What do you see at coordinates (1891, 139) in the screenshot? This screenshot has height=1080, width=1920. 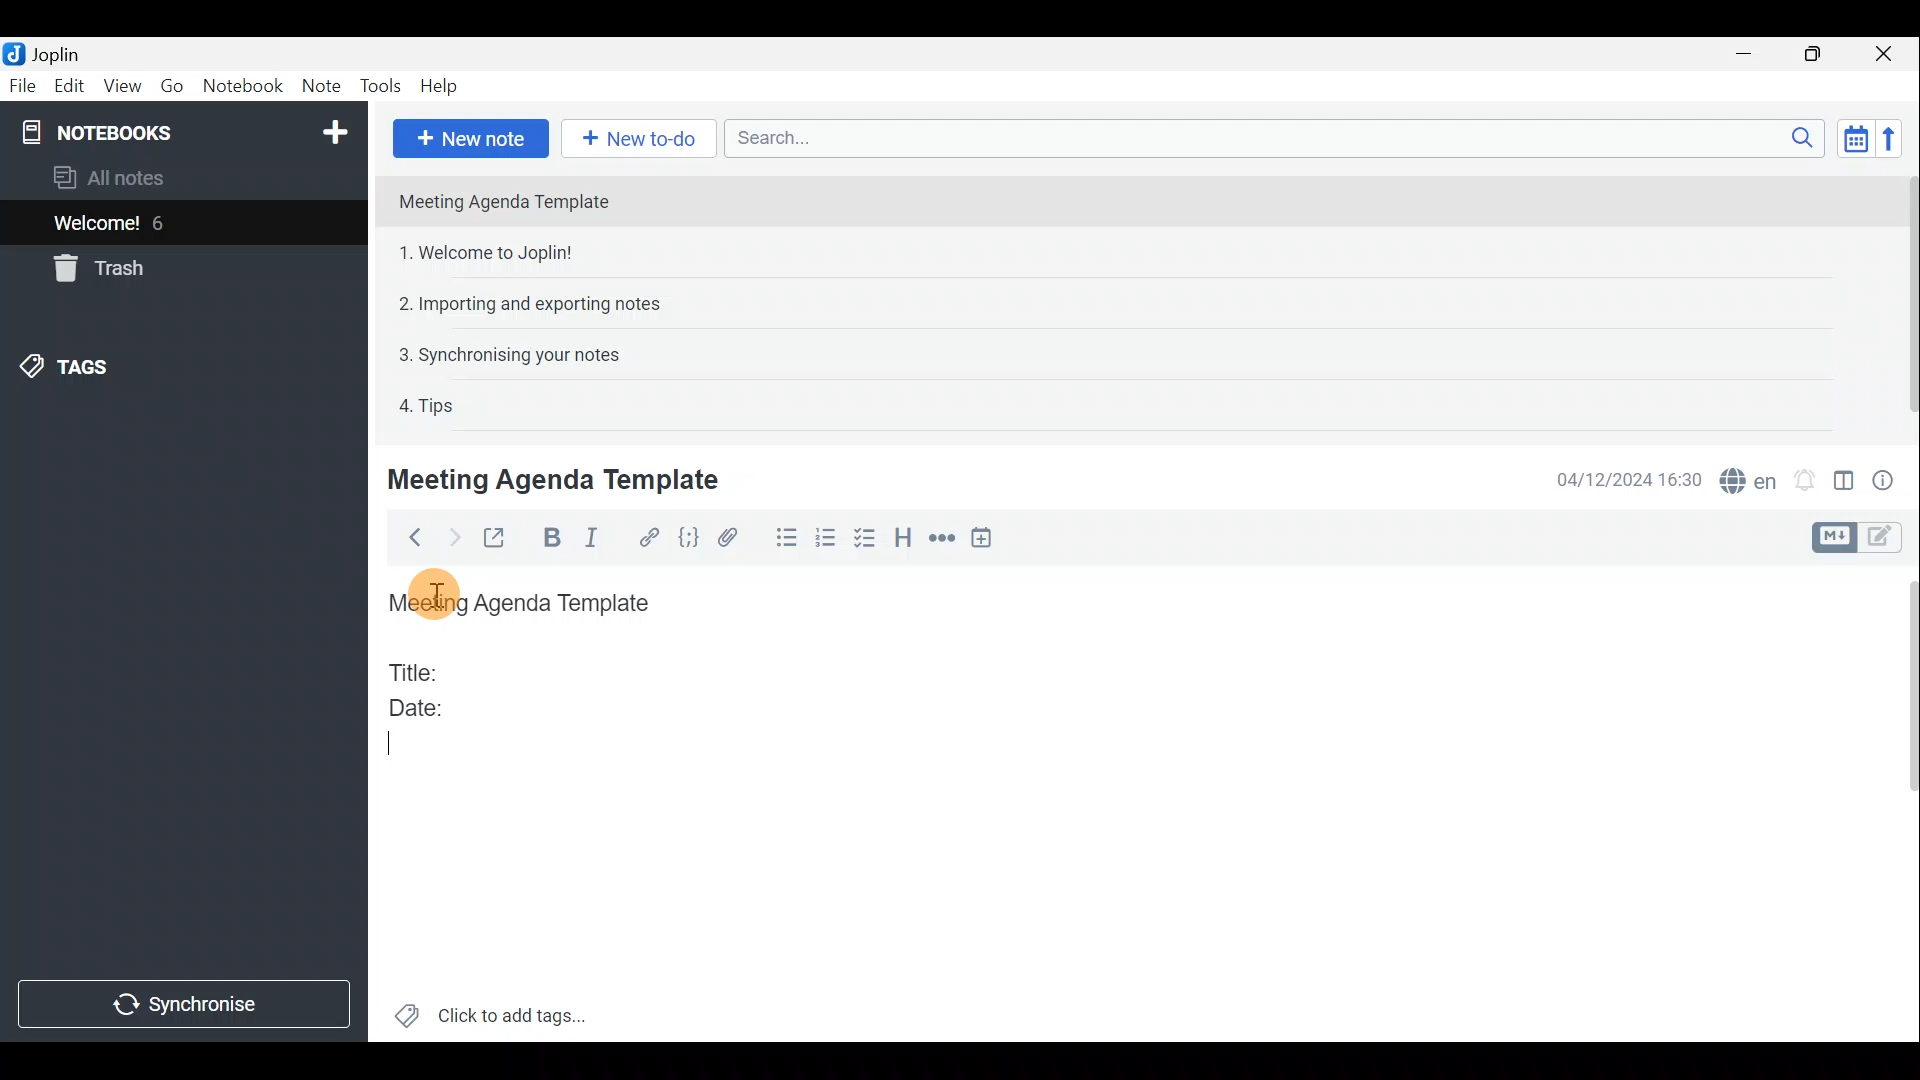 I see `Reverse sort order` at bounding box center [1891, 139].